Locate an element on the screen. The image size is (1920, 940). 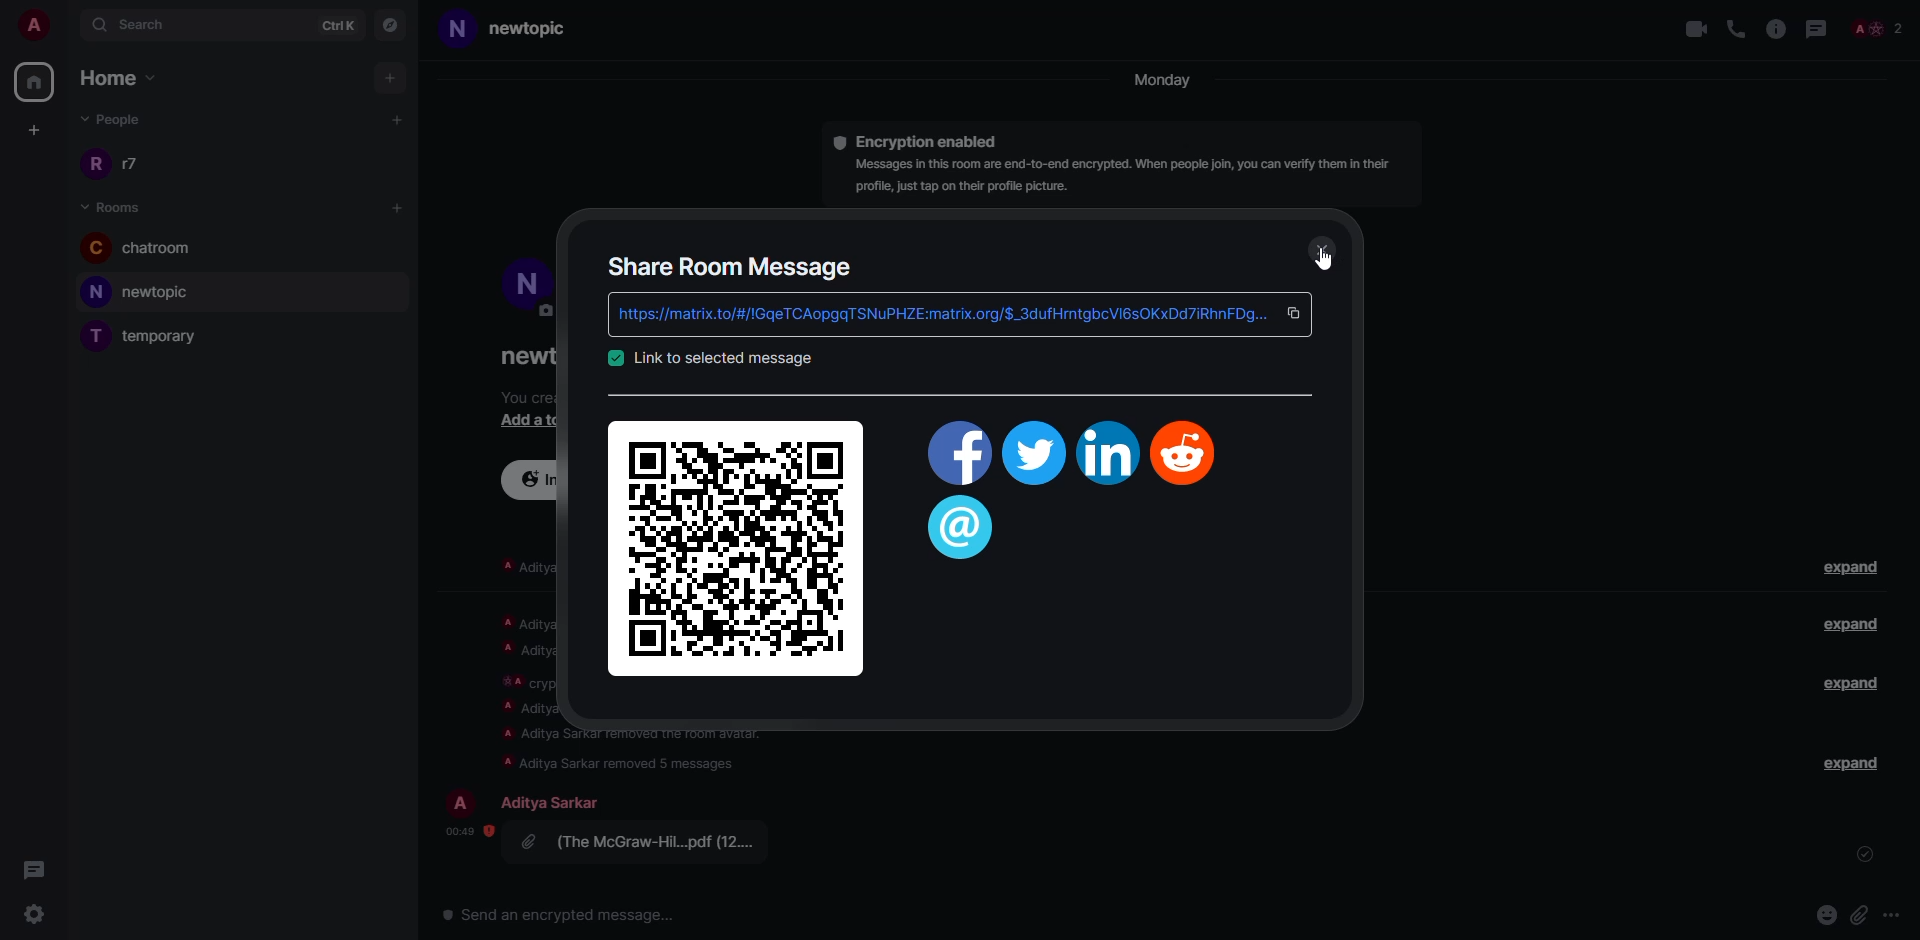
threads is located at coordinates (33, 869).